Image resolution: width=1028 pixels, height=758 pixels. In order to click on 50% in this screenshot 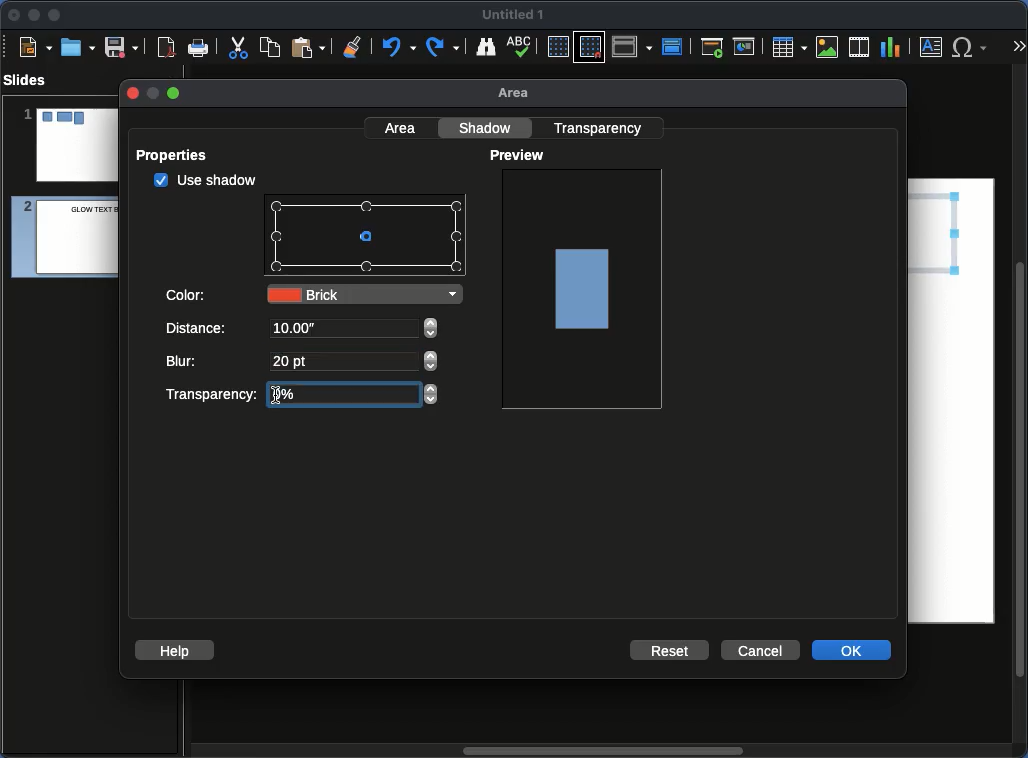, I will do `click(294, 394)`.